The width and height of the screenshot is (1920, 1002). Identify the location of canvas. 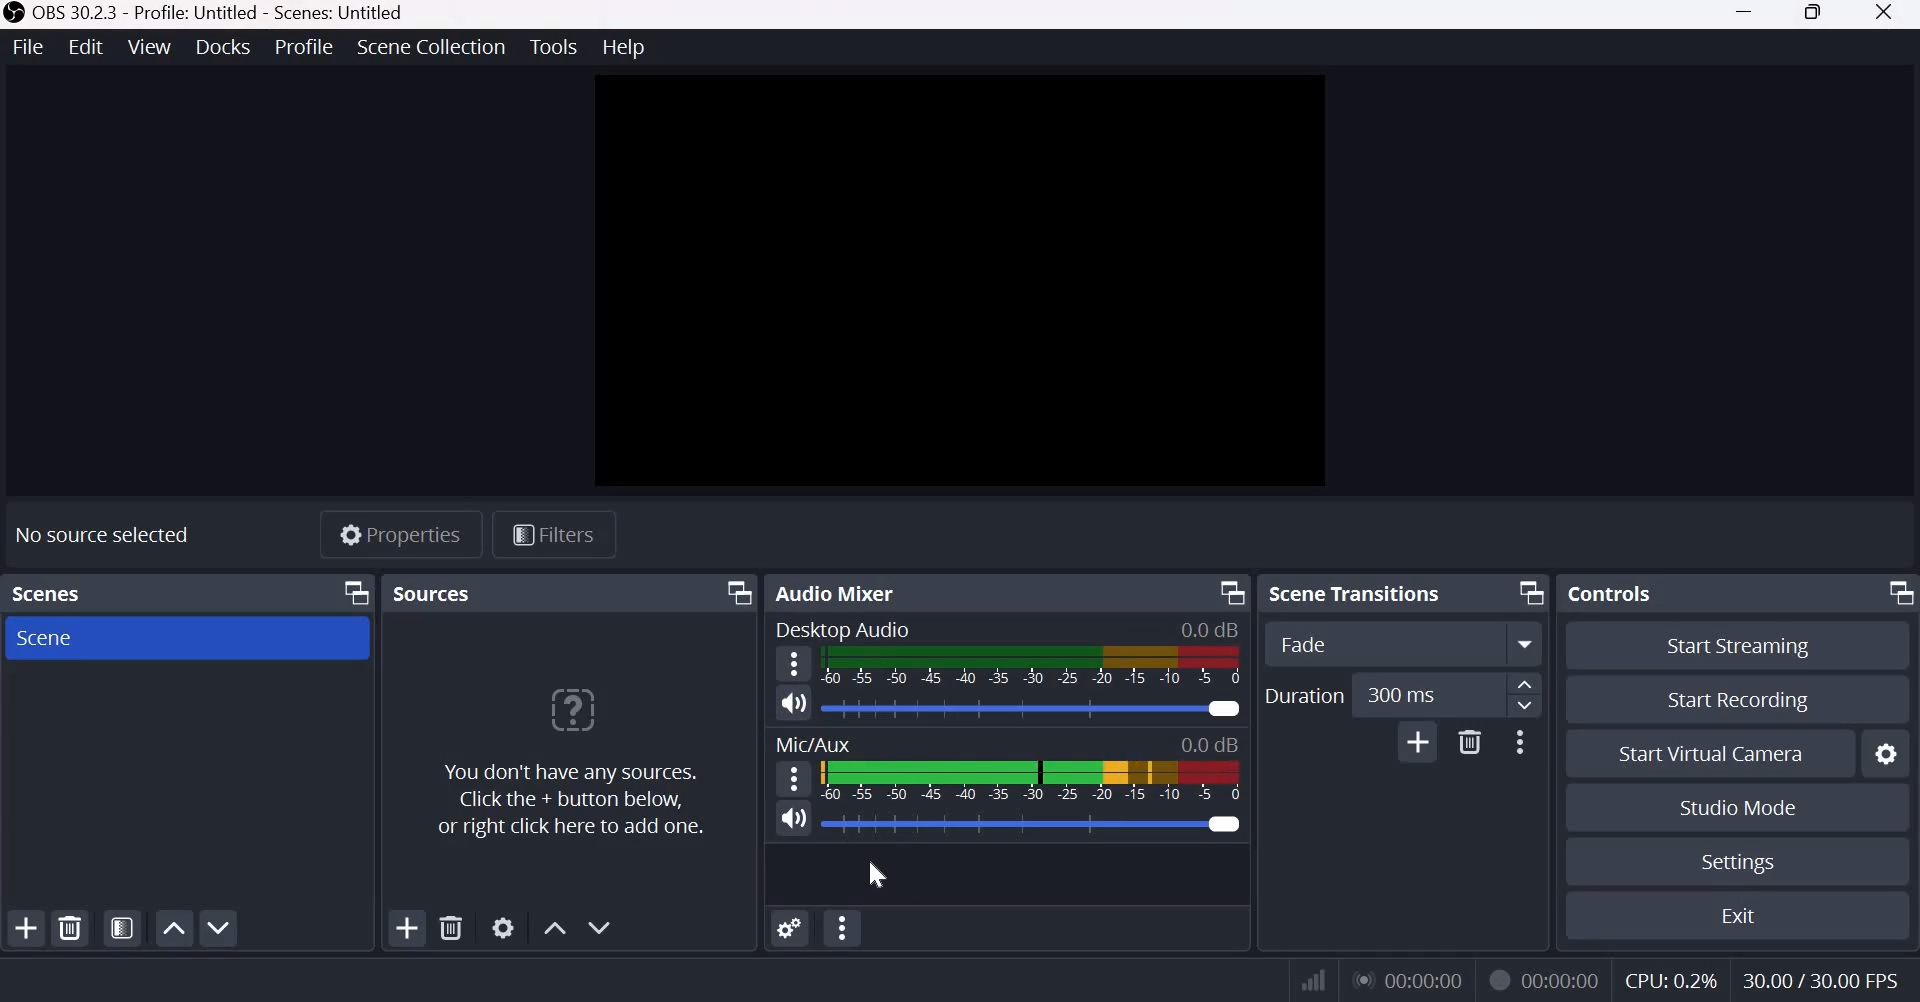
(953, 282).